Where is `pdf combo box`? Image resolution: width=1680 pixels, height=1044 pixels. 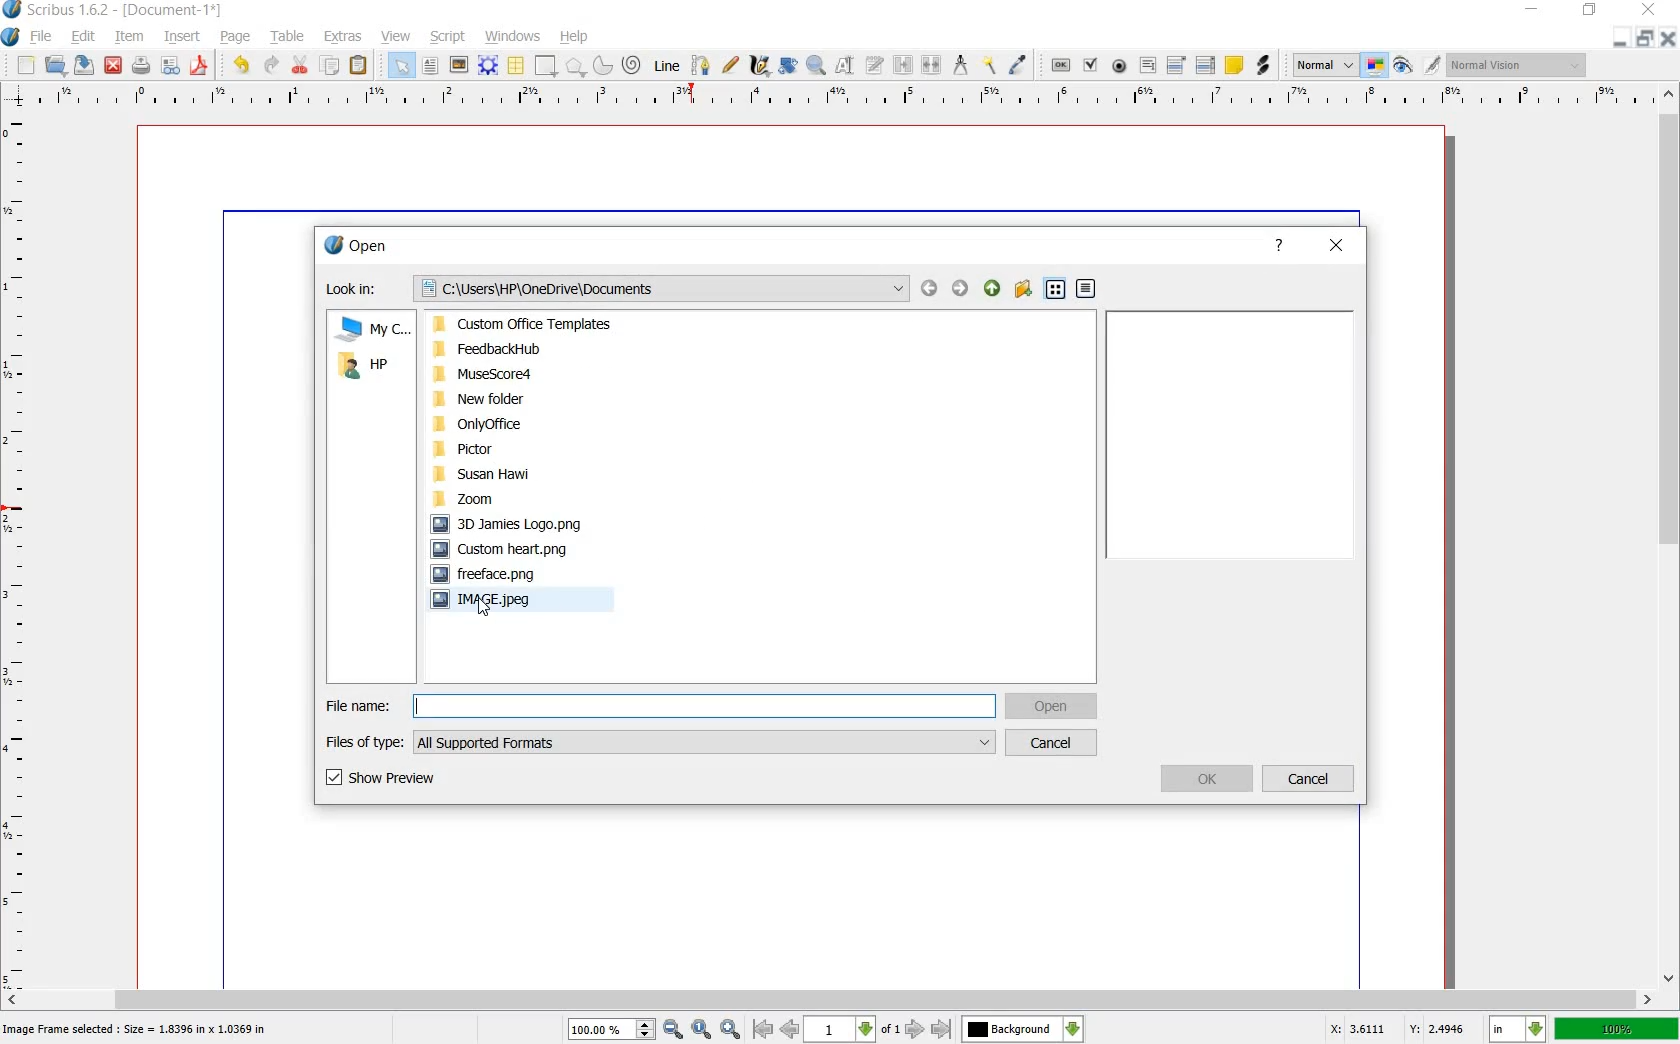 pdf combo box is located at coordinates (1176, 66).